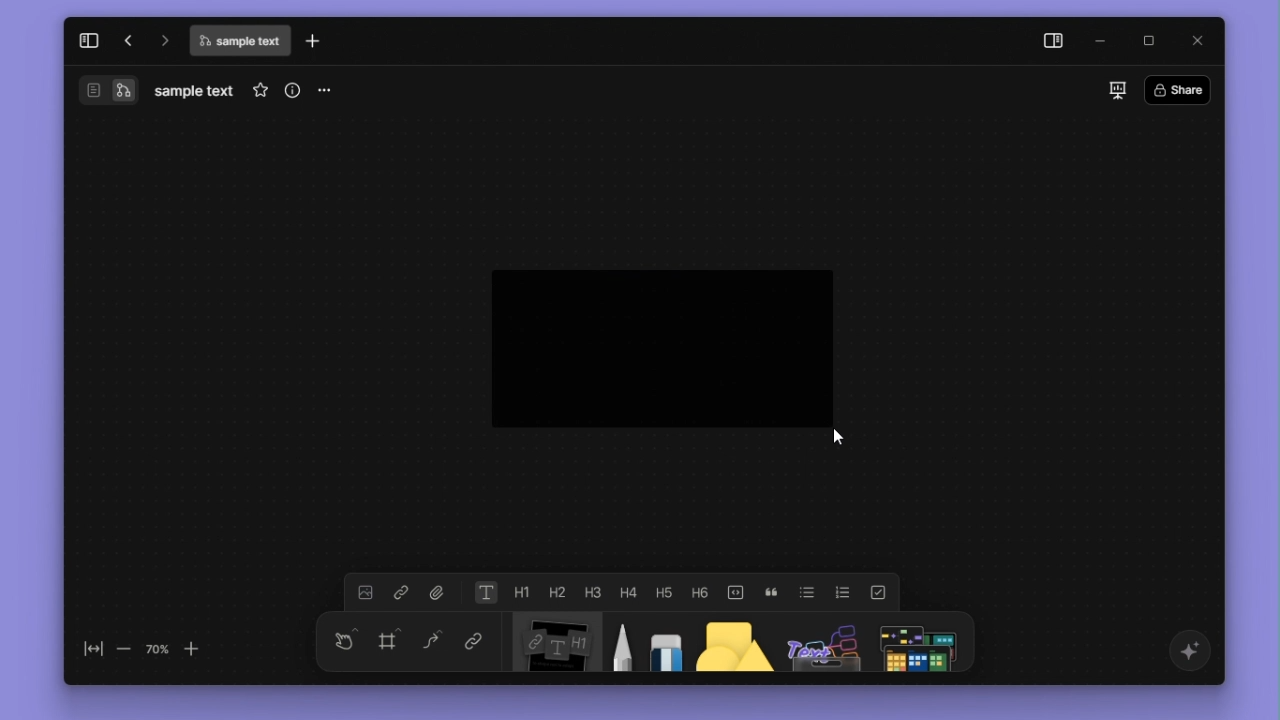 The image size is (1280, 720). Describe the element at coordinates (157, 648) in the screenshot. I see `70%` at that location.